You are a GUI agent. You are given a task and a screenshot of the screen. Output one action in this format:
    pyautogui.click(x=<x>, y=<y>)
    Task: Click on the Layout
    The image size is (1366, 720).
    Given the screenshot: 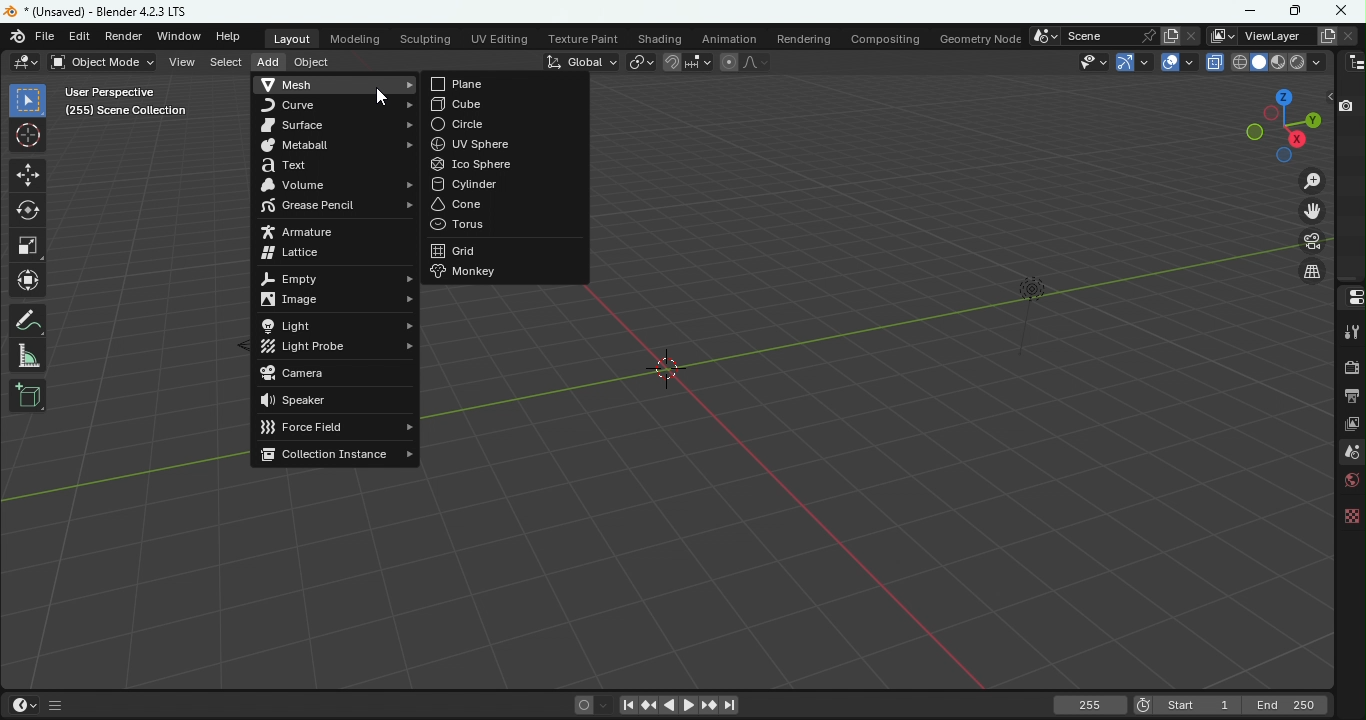 What is the action you would take?
    pyautogui.click(x=292, y=39)
    